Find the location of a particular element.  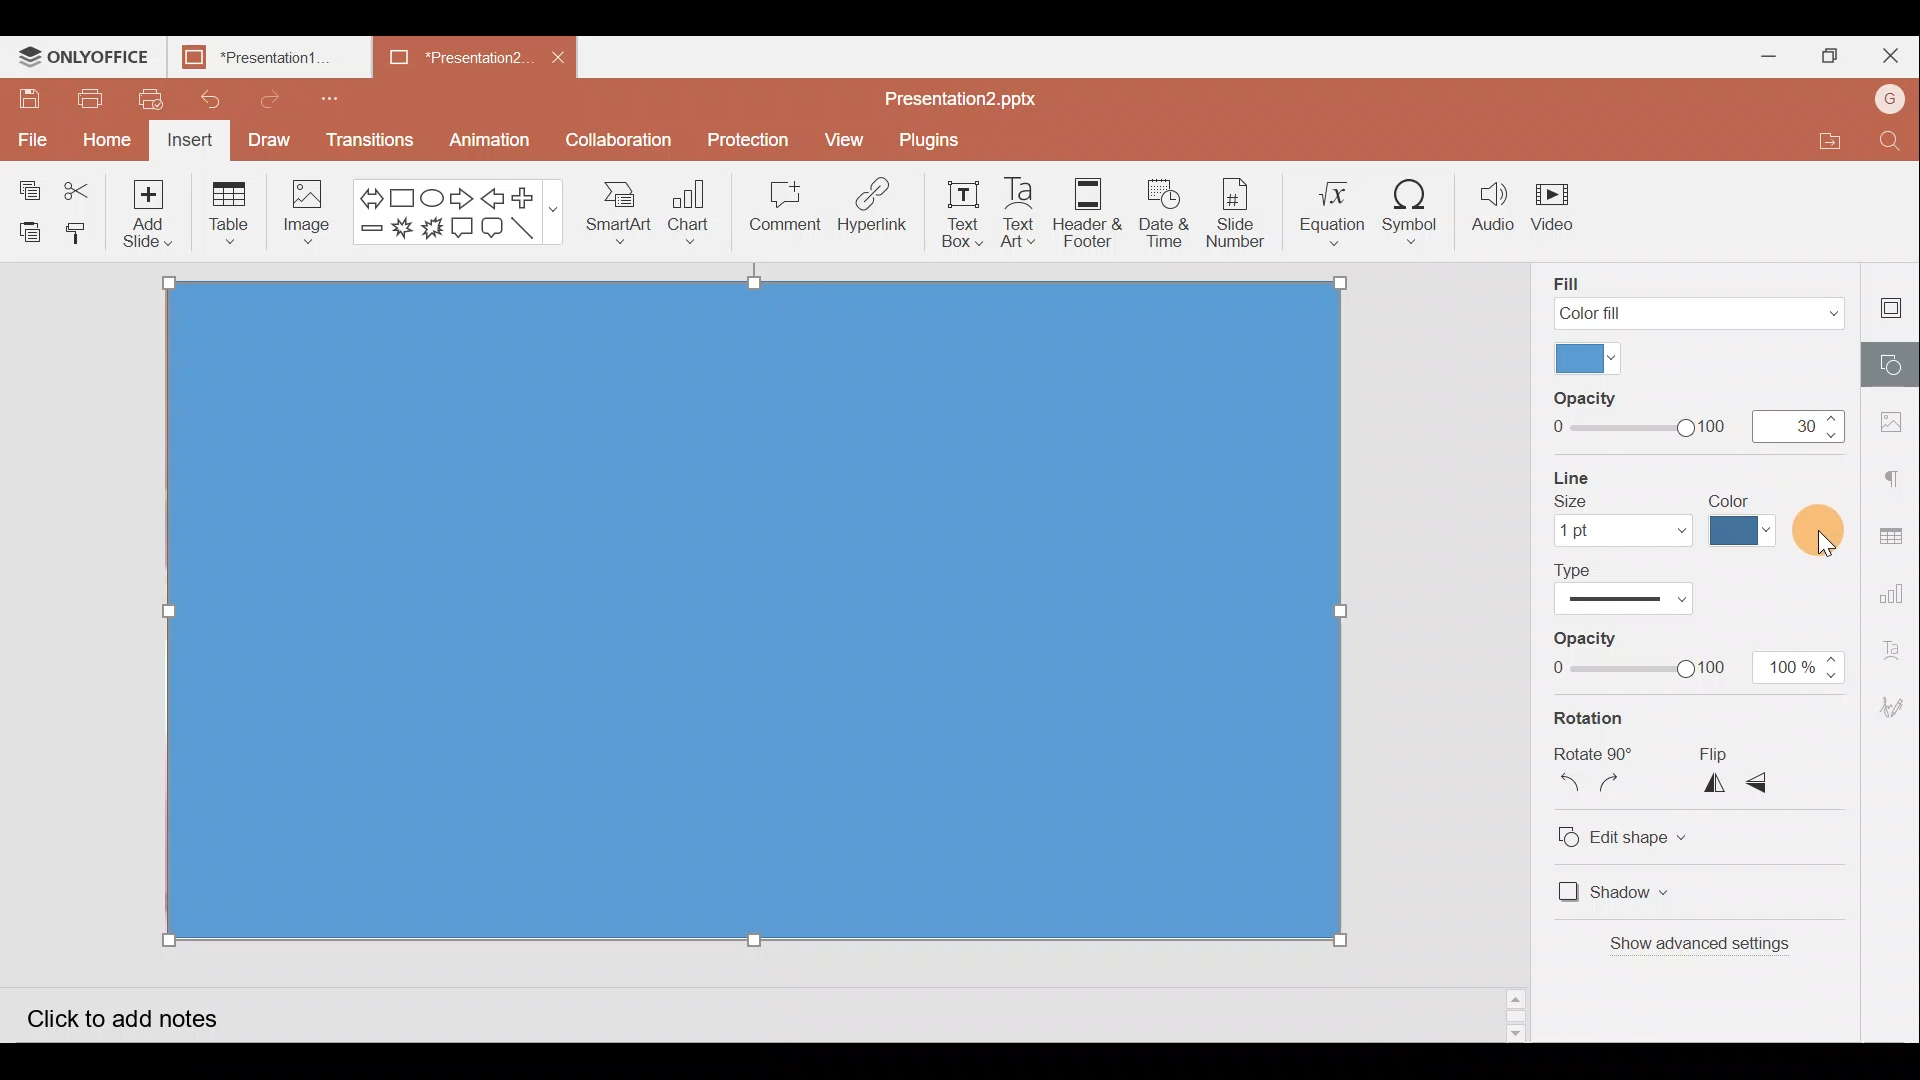

File is located at coordinates (30, 134).